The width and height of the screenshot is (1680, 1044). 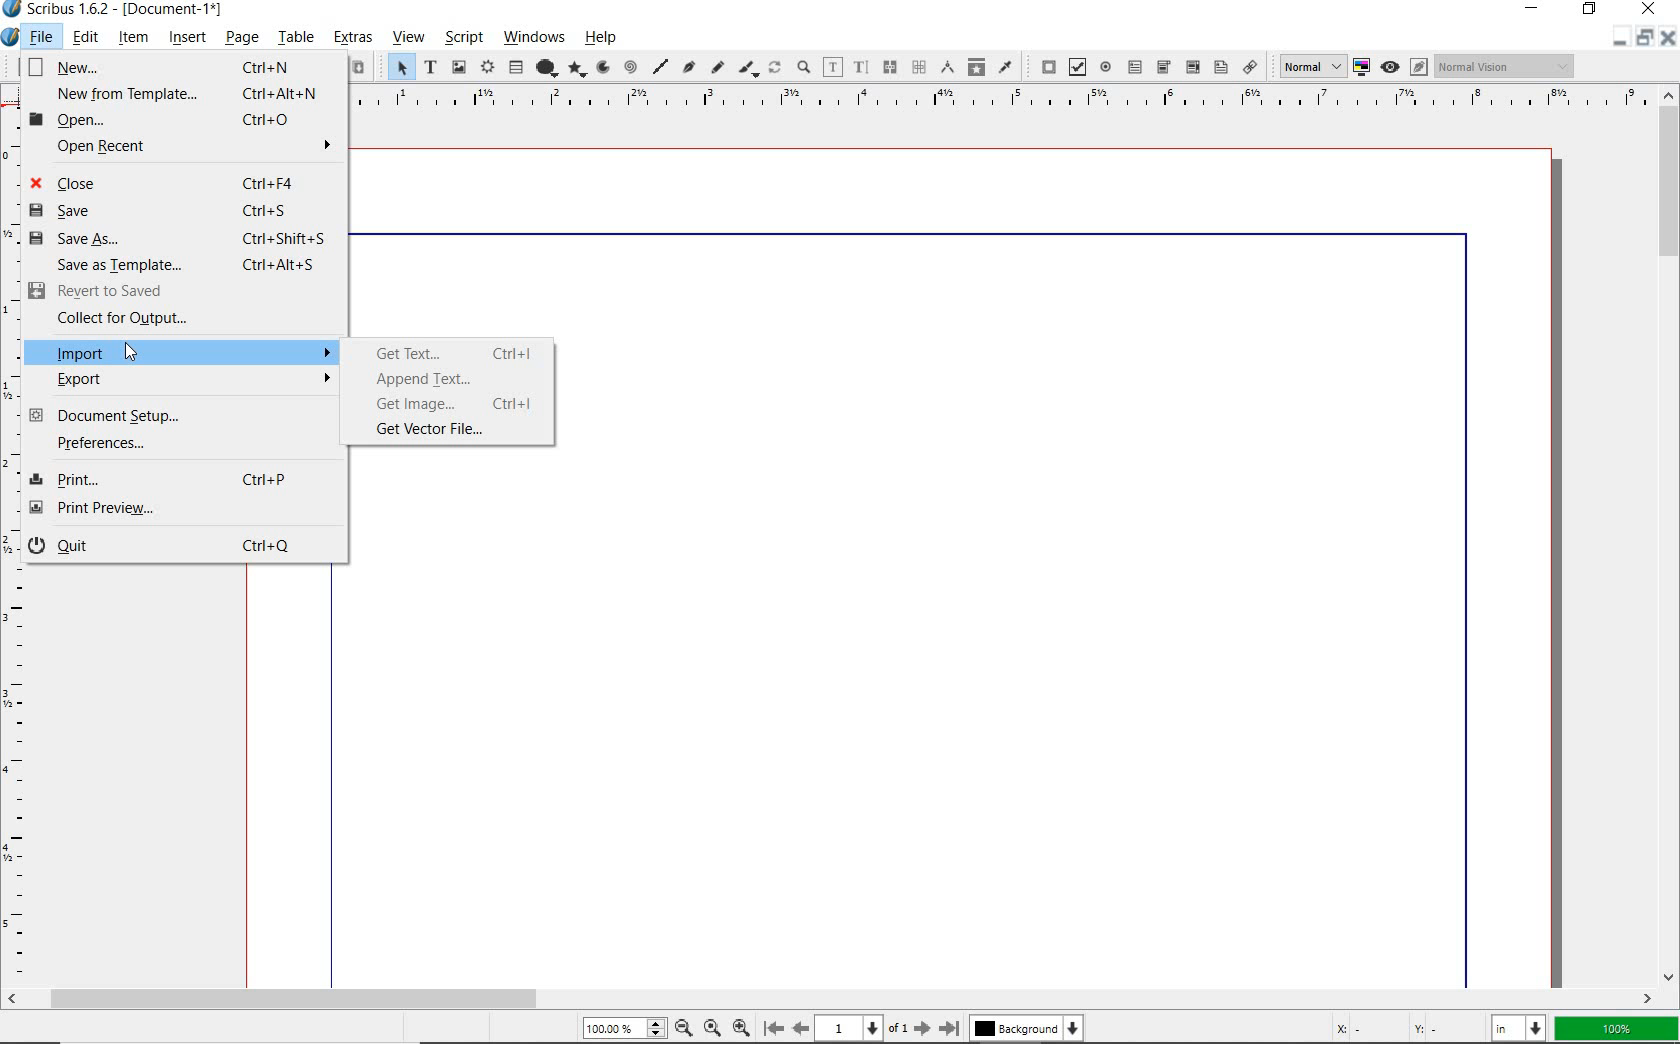 I want to click on First Page, so click(x=773, y=1027).